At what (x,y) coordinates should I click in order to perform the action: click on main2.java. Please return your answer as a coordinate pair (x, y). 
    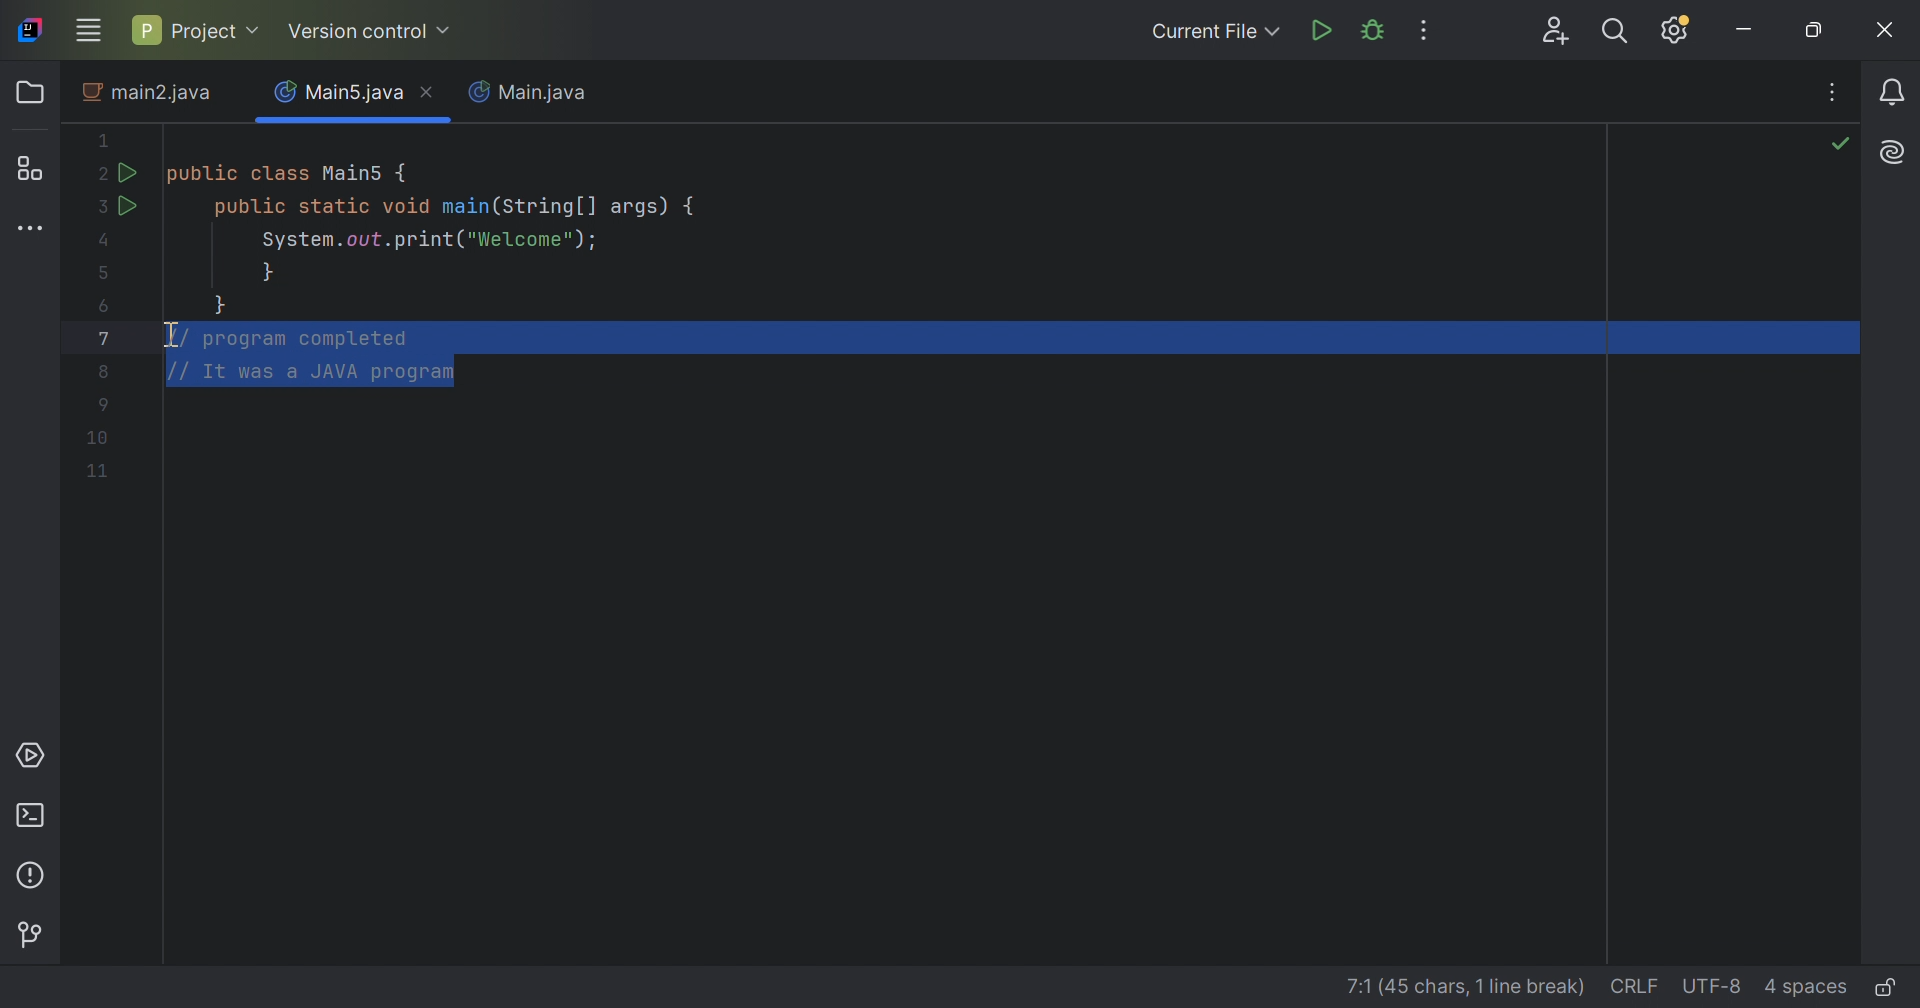
    Looking at the image, I should click on (149, 96).